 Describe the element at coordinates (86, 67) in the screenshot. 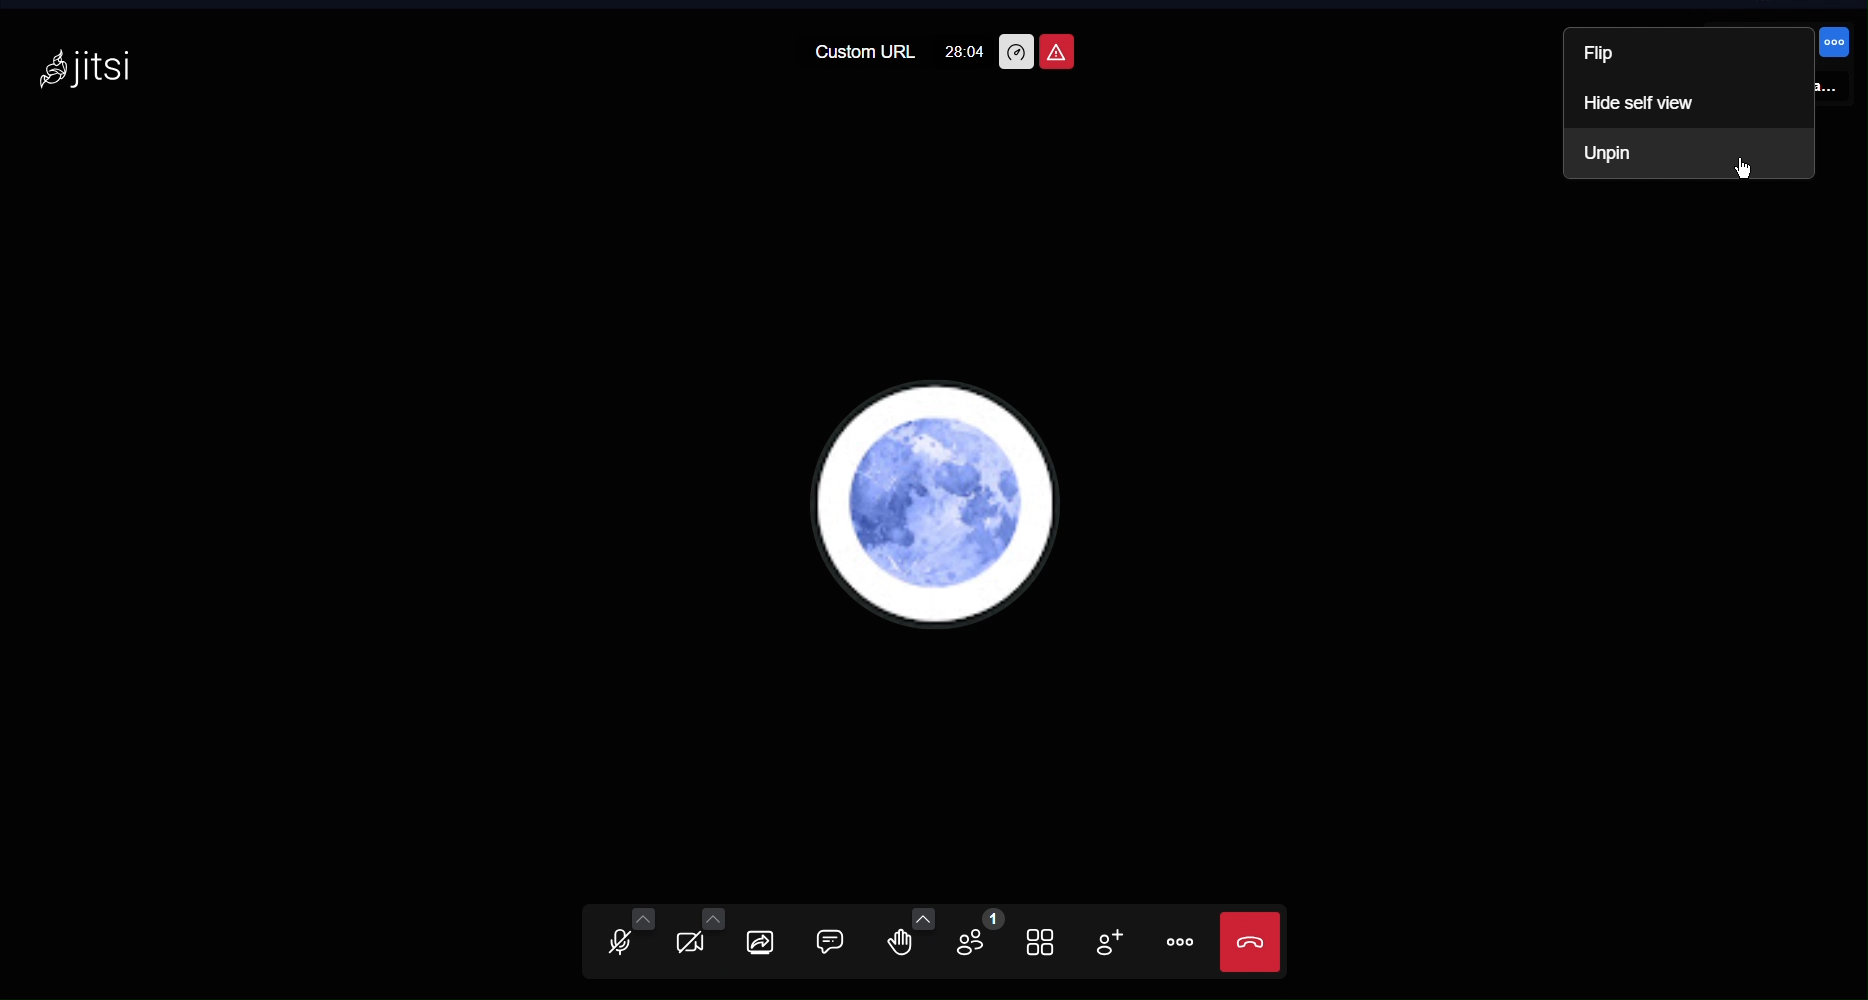

I see `Jitsi` at that location.